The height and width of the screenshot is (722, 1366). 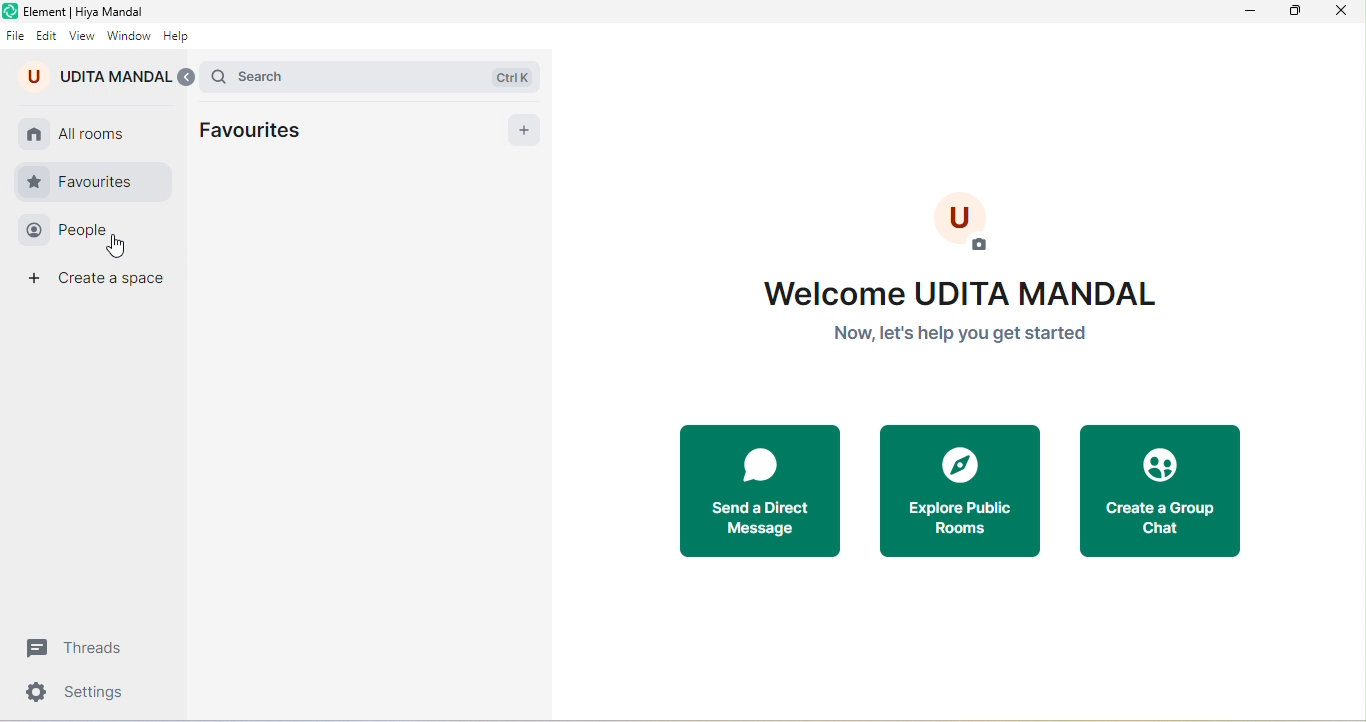 I want to click on udita mandal, so click(x=96, y=75).